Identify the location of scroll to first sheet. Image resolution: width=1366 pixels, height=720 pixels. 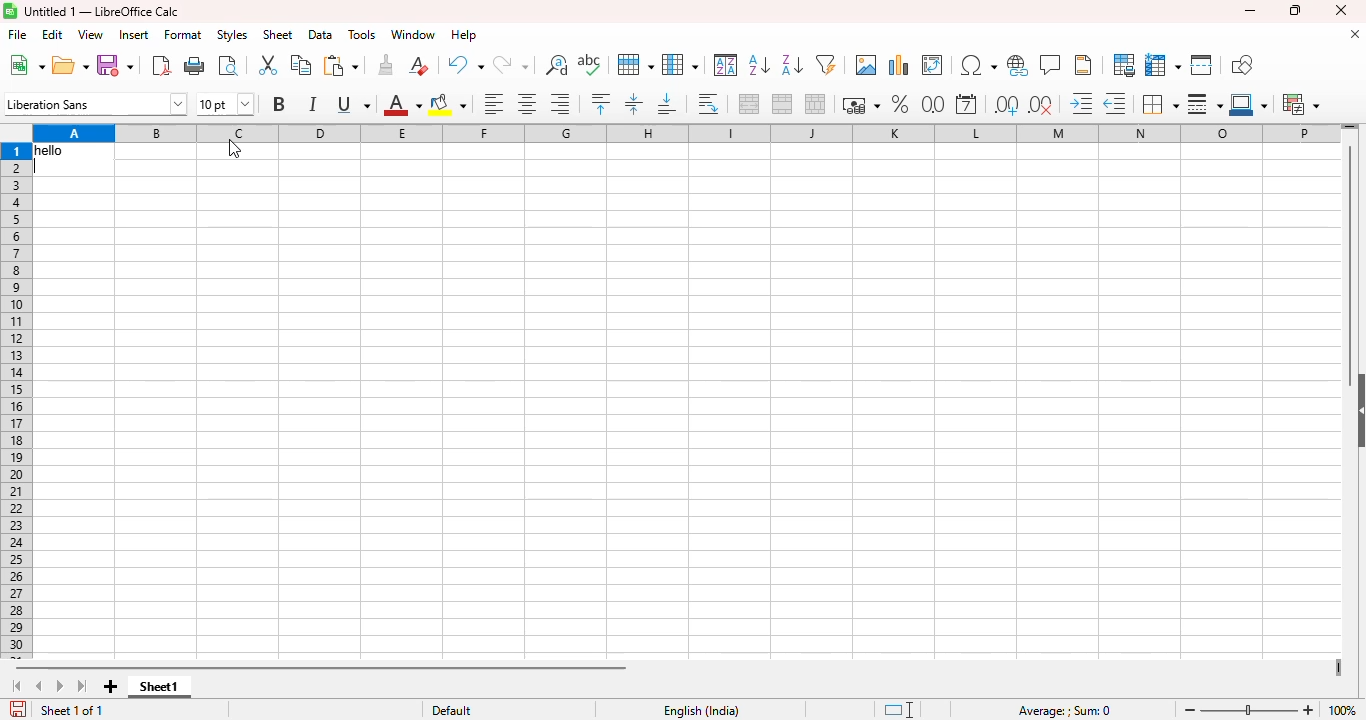
(18, 686).